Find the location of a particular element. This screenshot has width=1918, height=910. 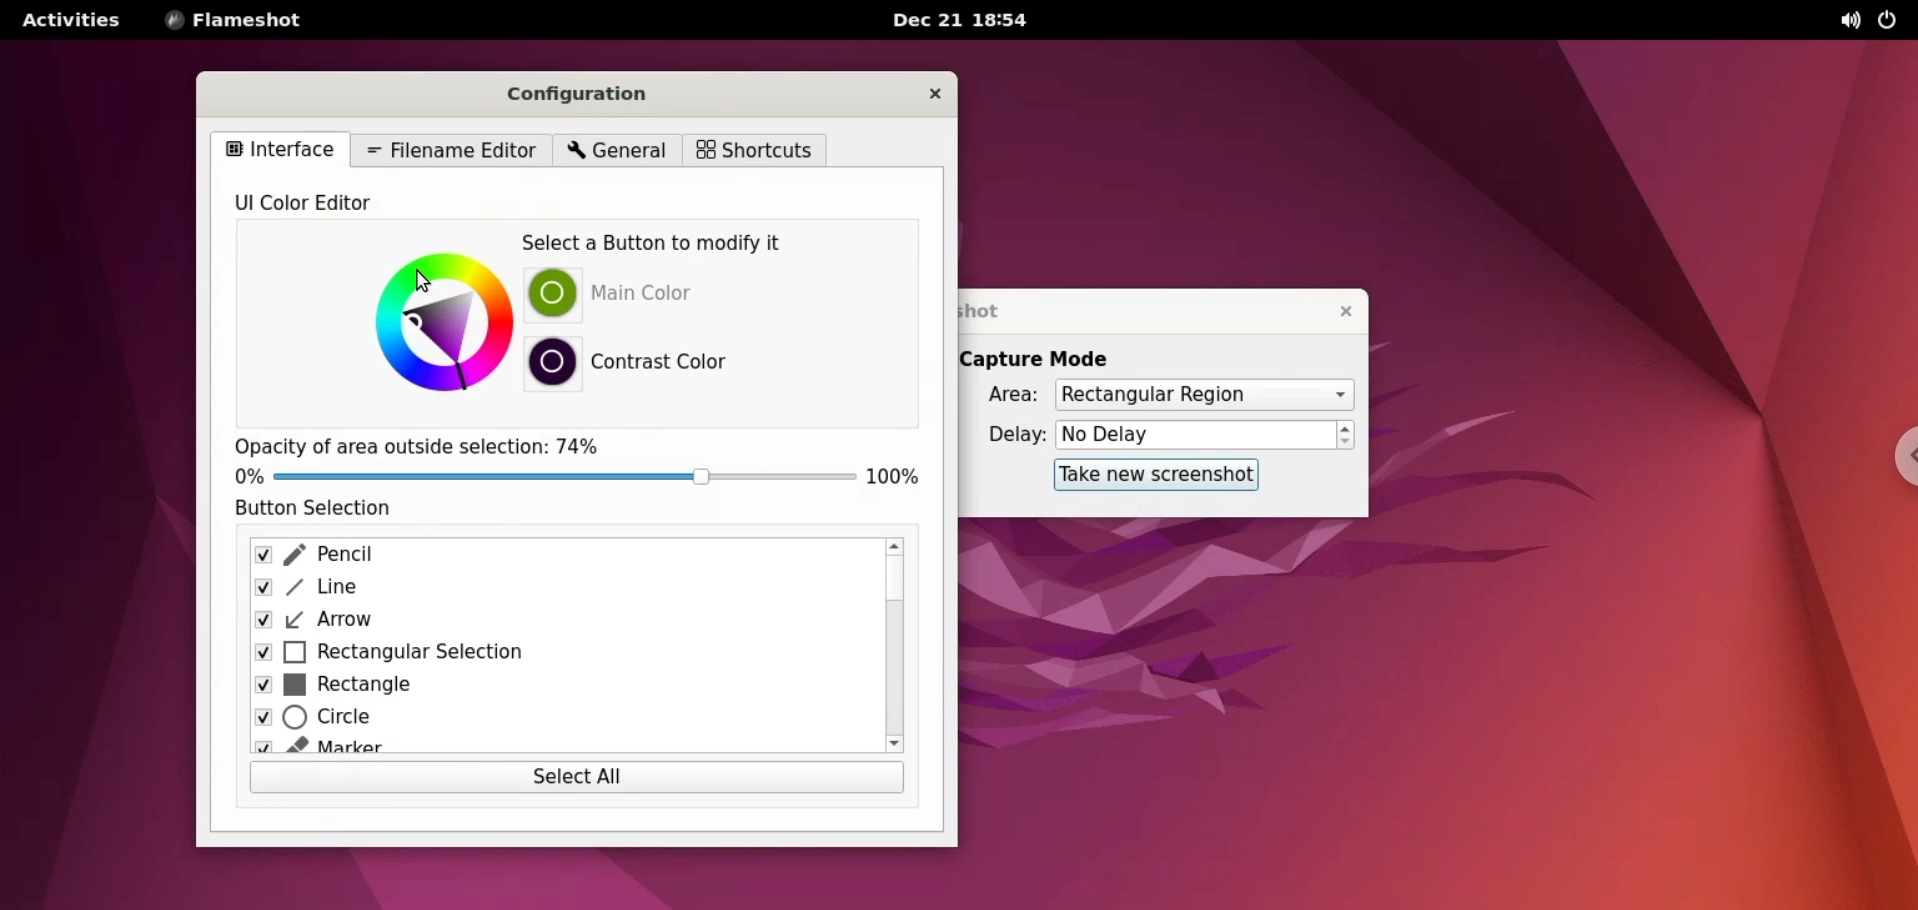

increment or decrement delay  is located at coordinates (1348, 436).